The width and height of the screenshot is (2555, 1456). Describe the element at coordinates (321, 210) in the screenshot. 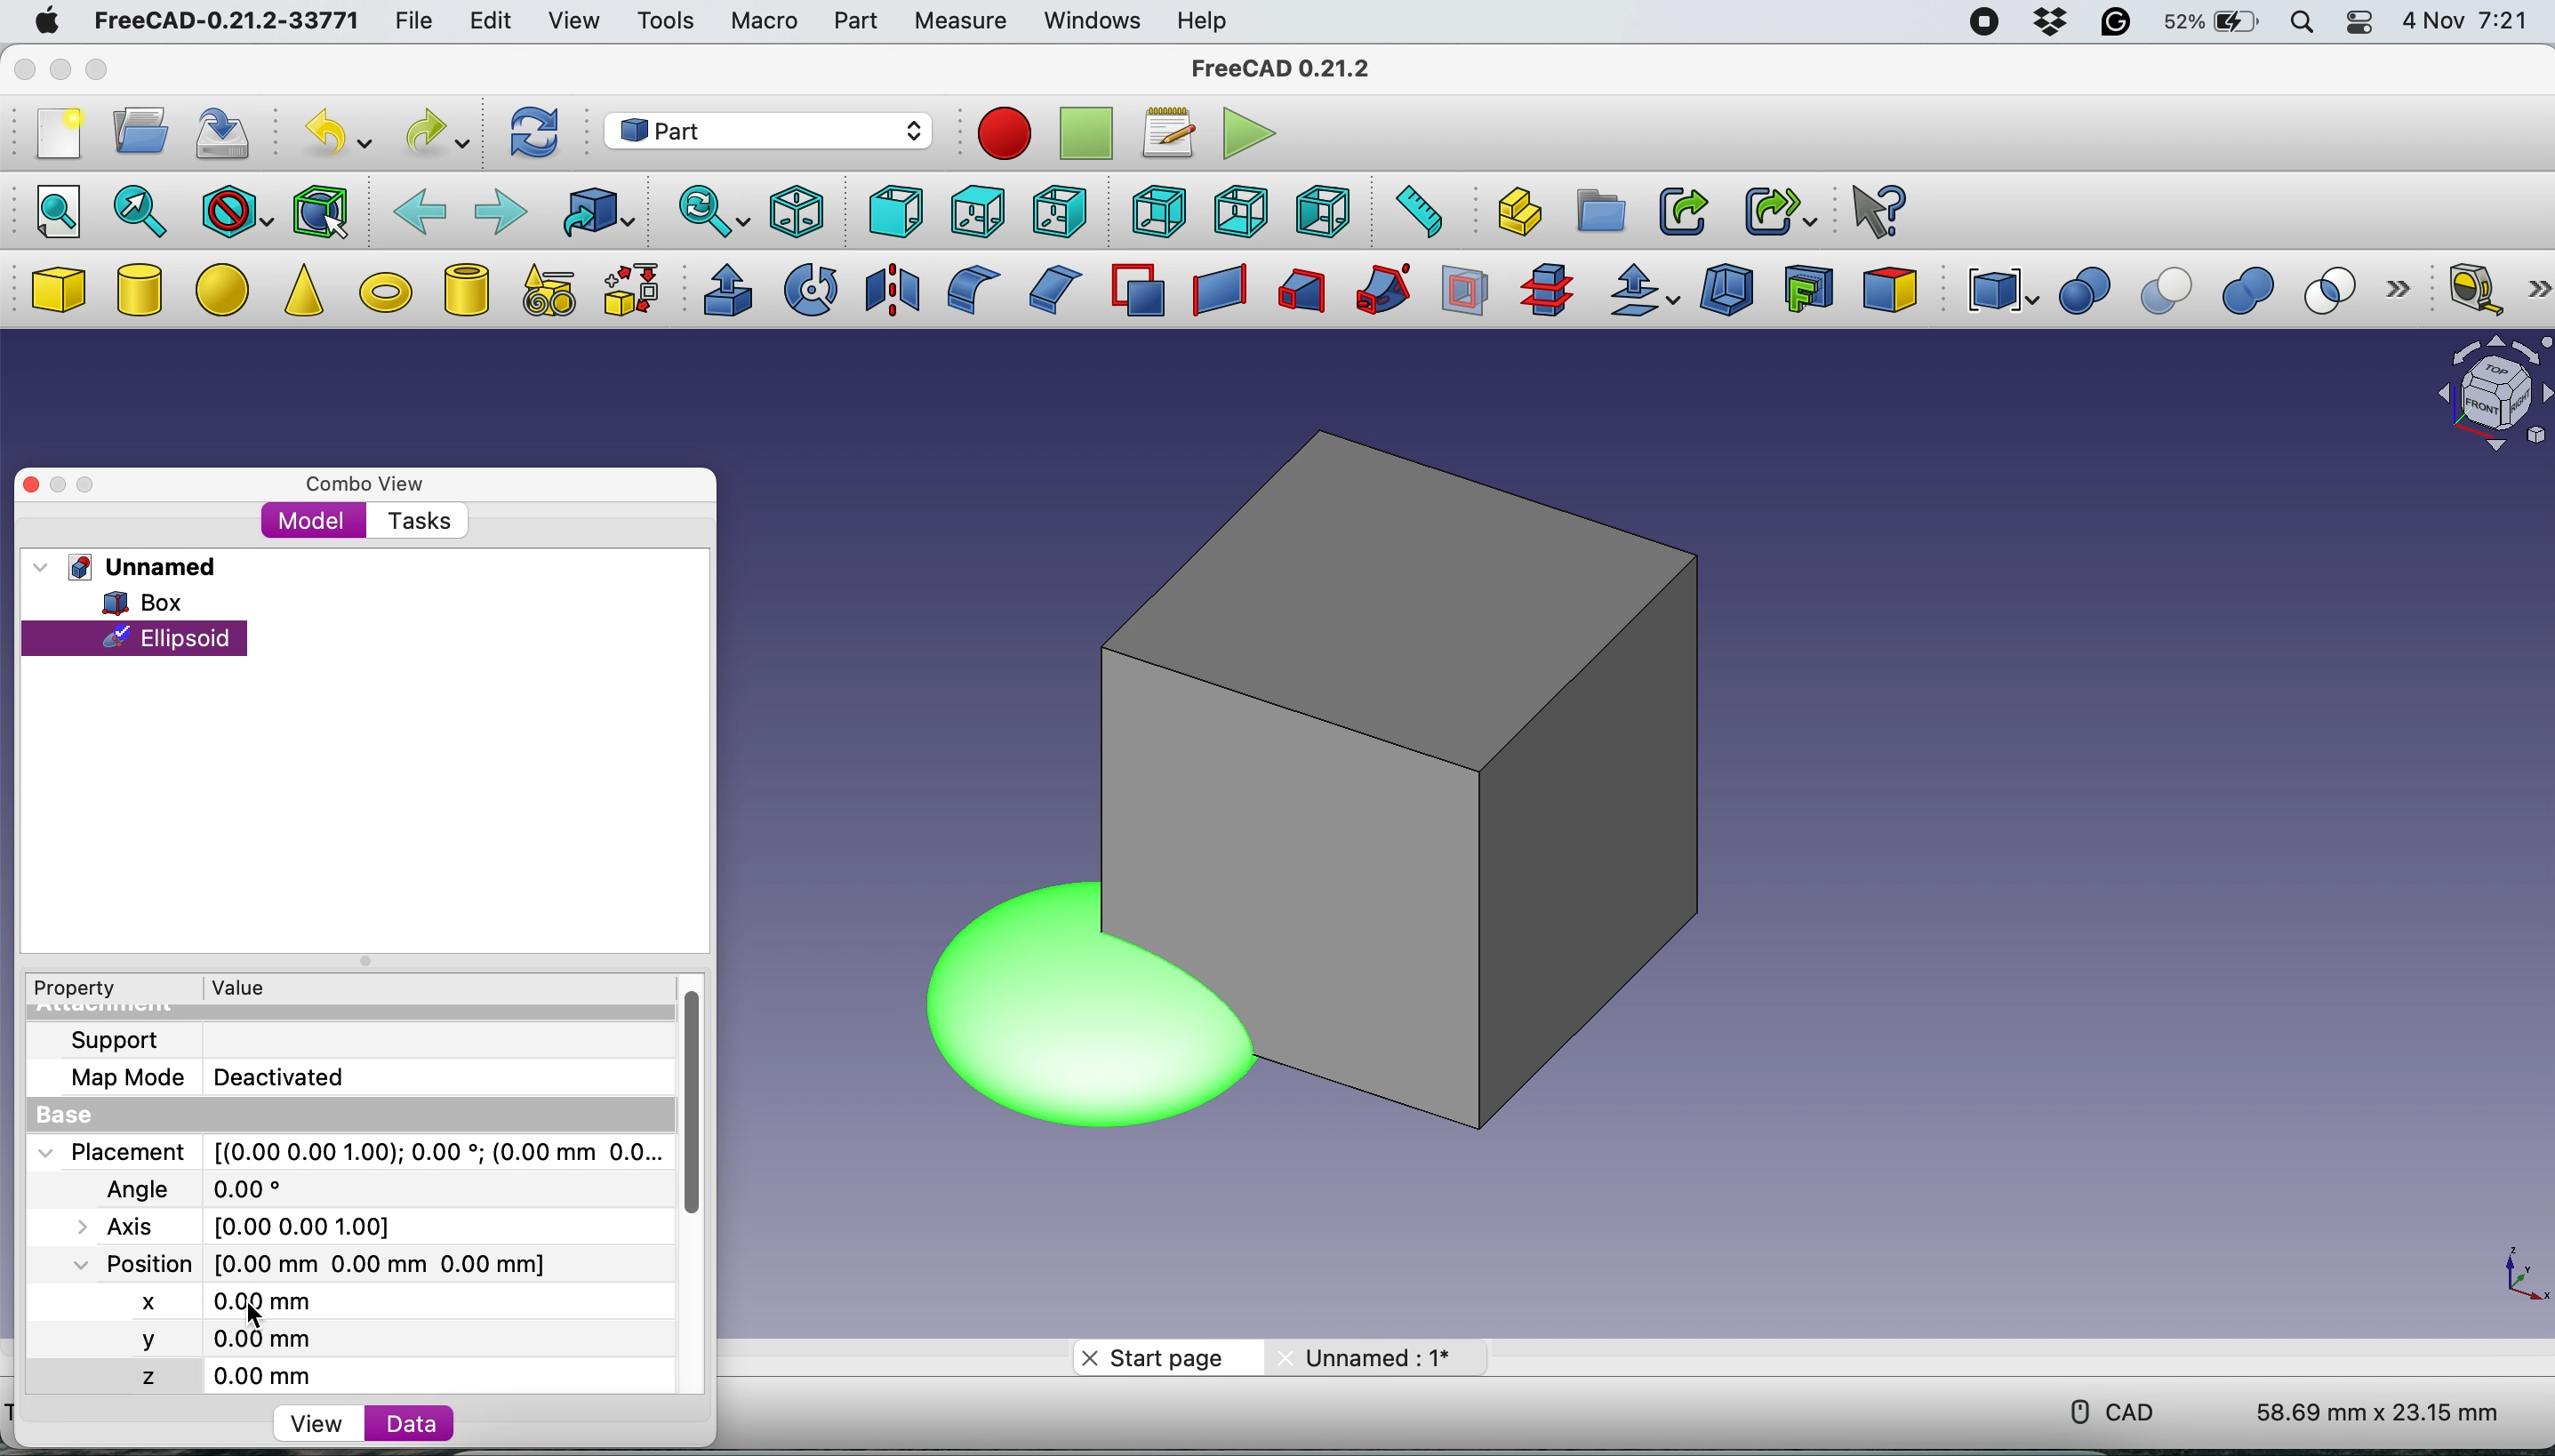

I see `bounding box` at that location.